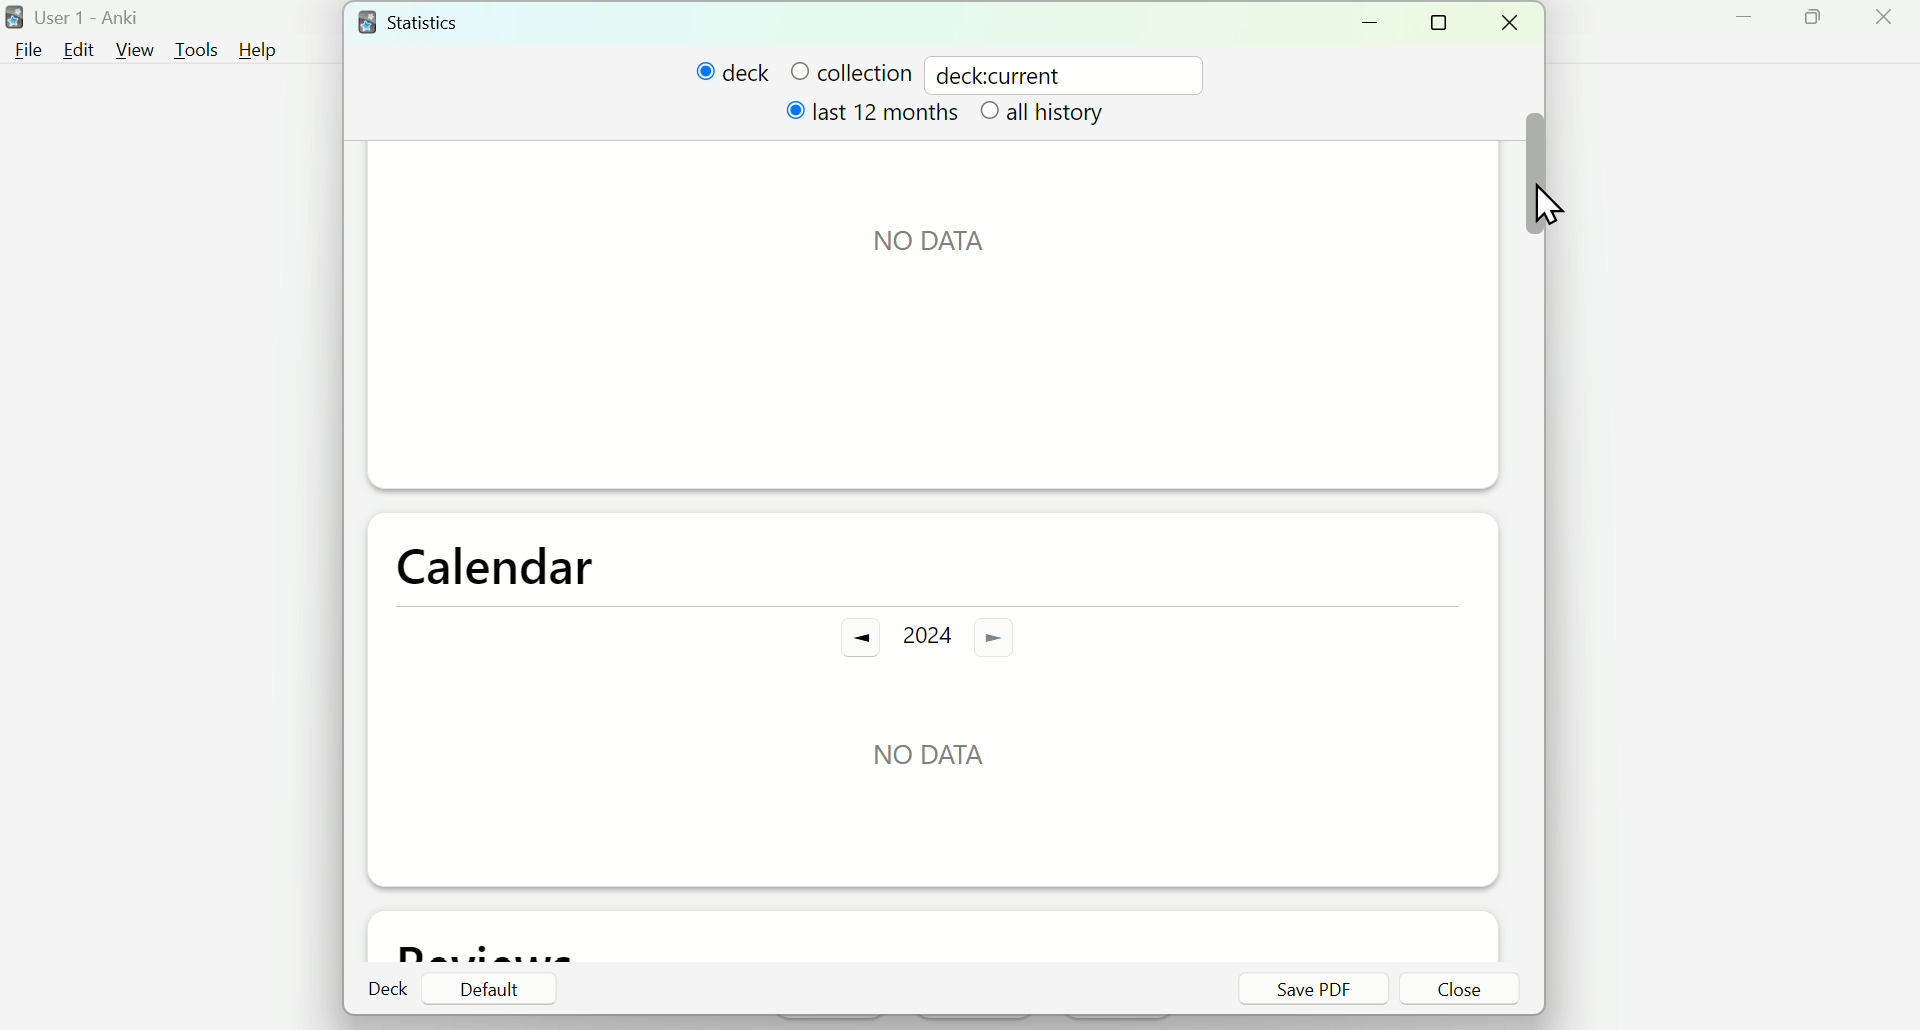 This screenshot has width=1920, height=1030. Describe the element at coordinates (1445, 24) in the screenshot. I see `Maximize` at that location.